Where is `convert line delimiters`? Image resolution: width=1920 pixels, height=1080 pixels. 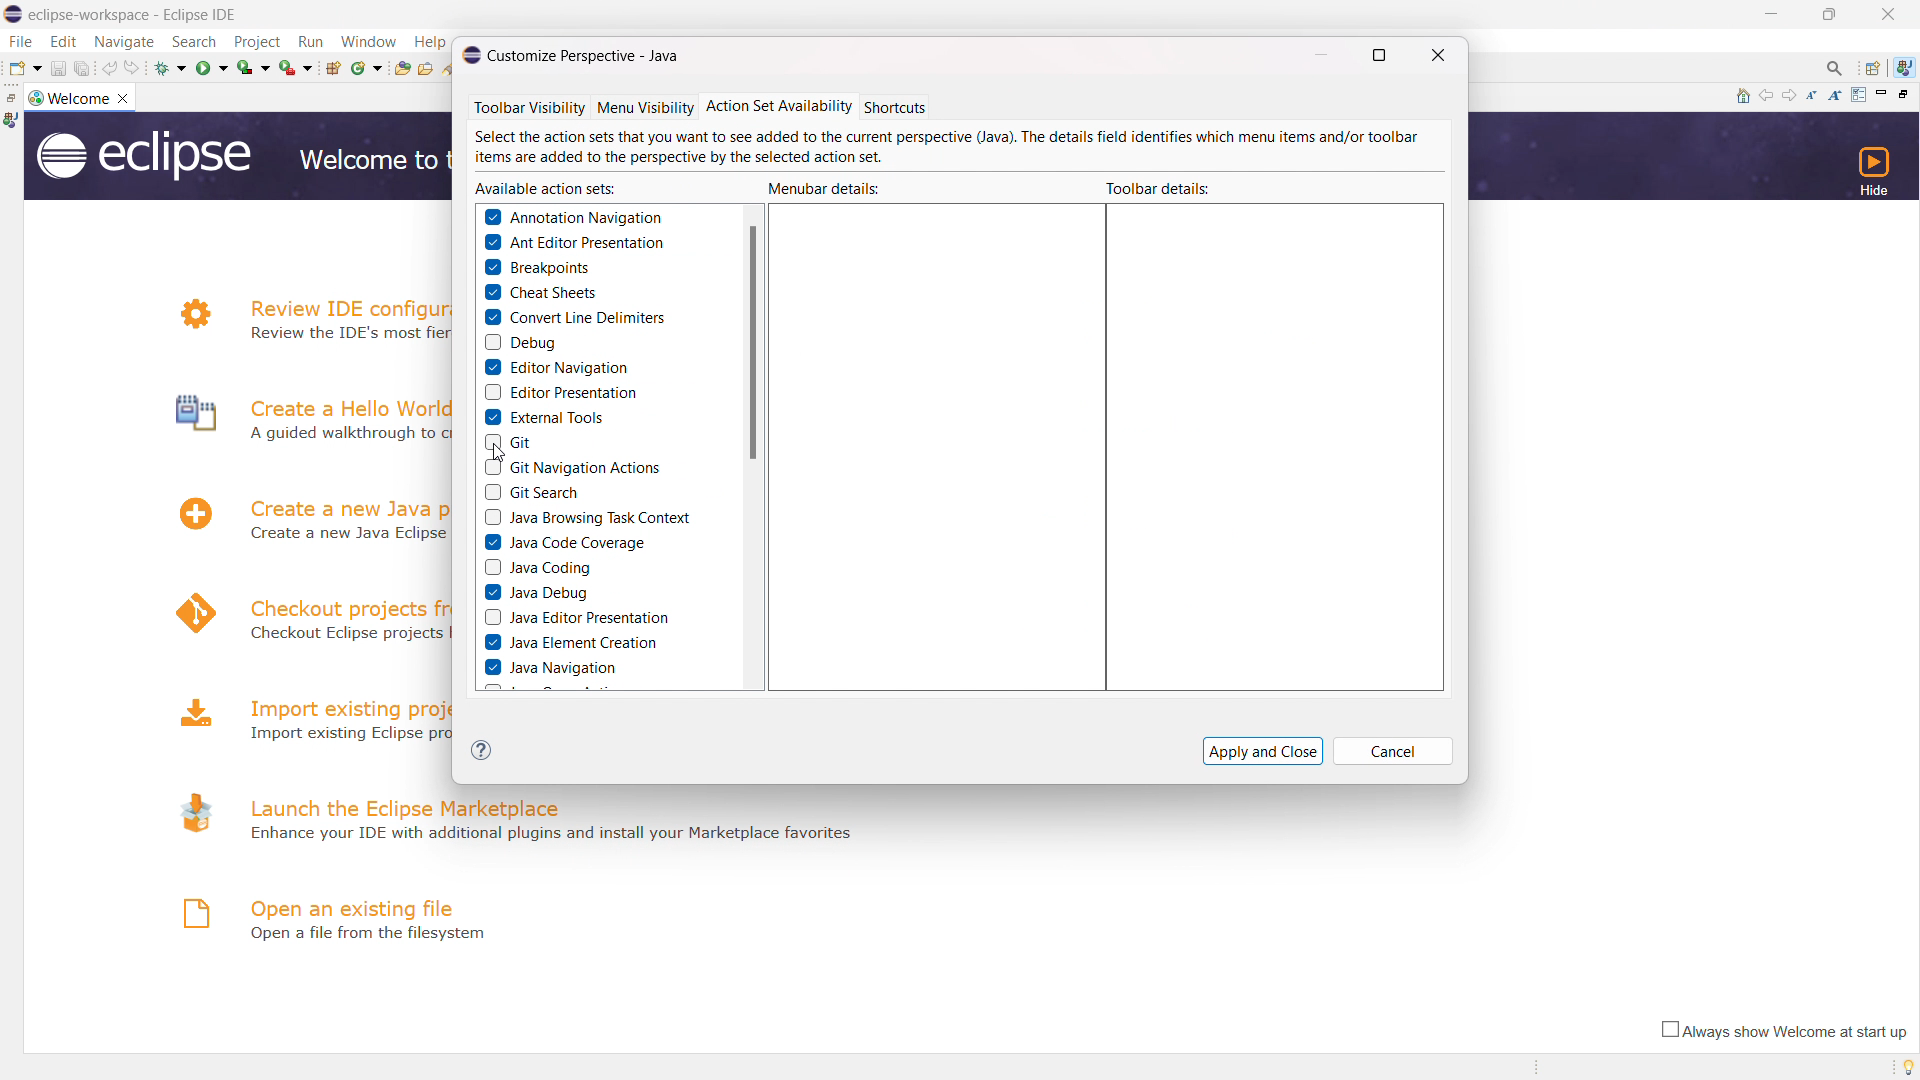 convert line delimiters is located at coordinates (571, 317).